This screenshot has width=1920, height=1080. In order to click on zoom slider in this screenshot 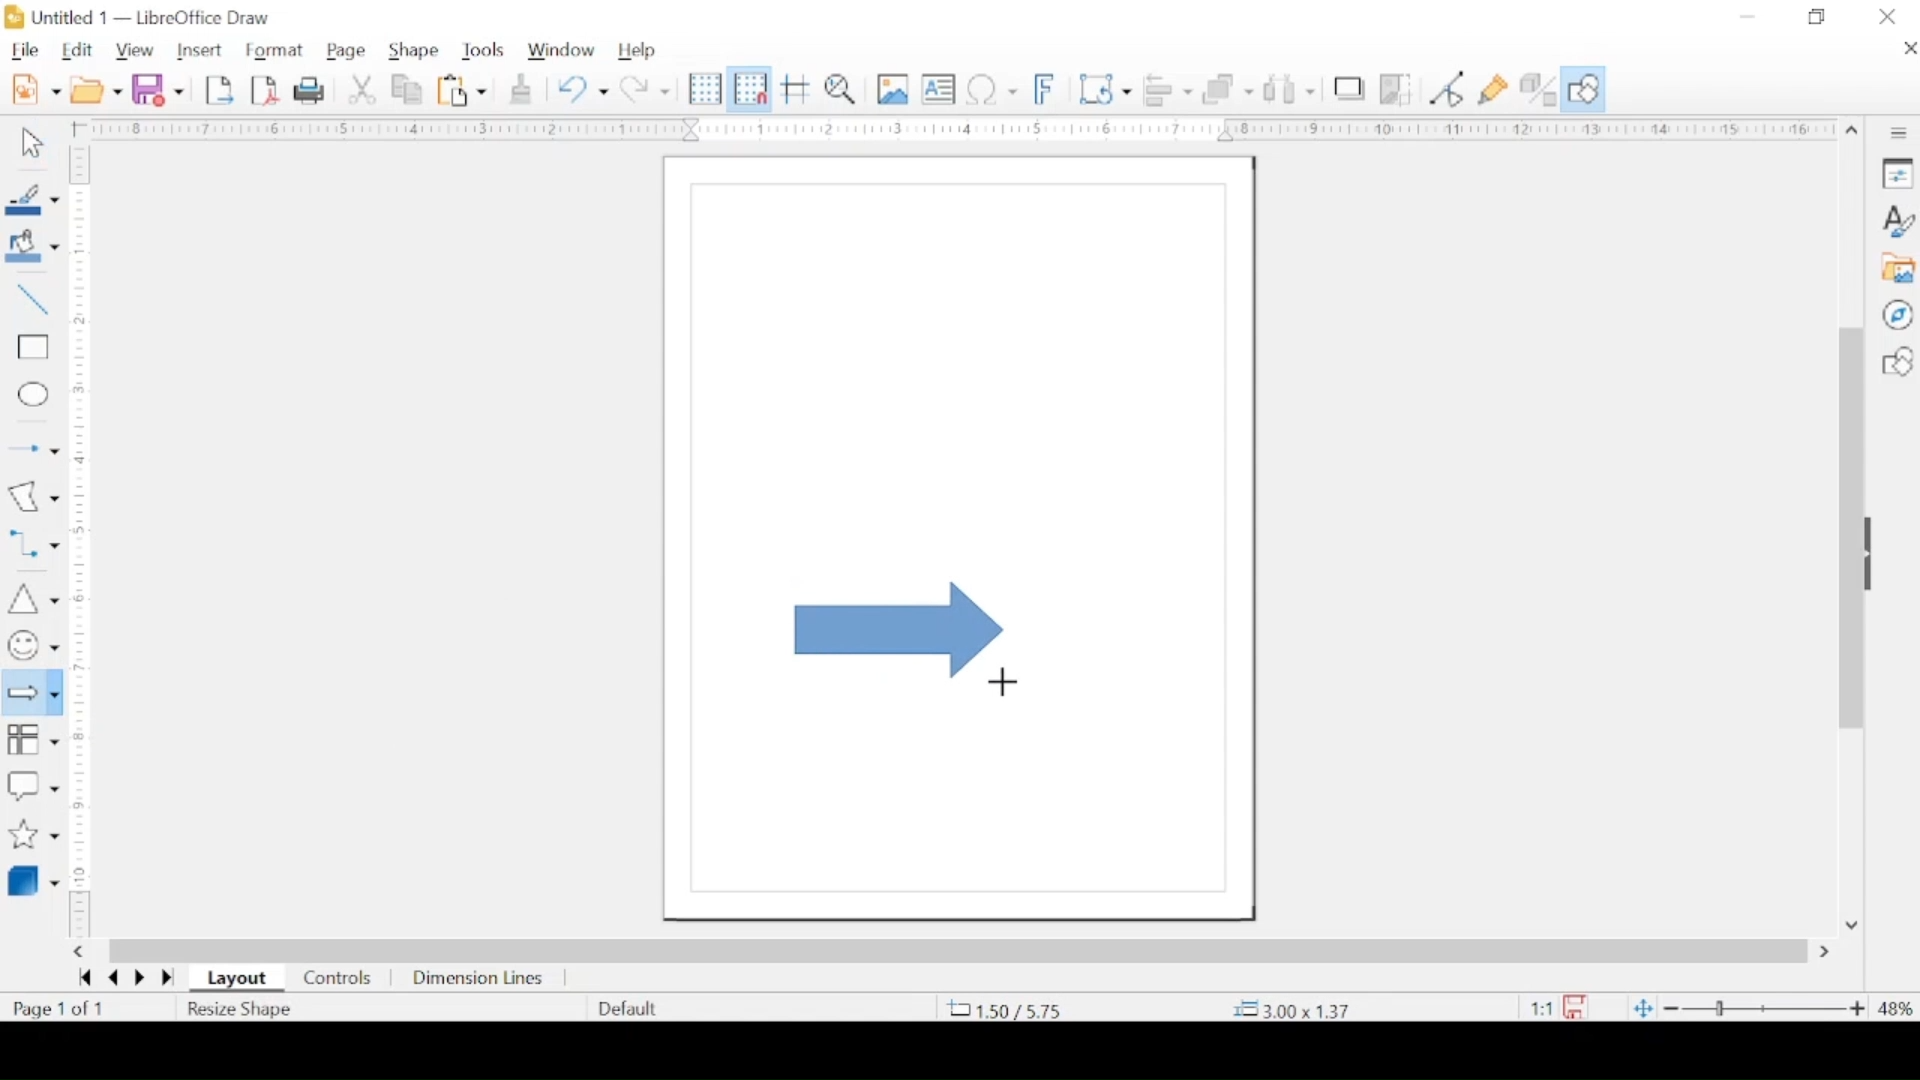, I will do `click(1764, 1009)`.